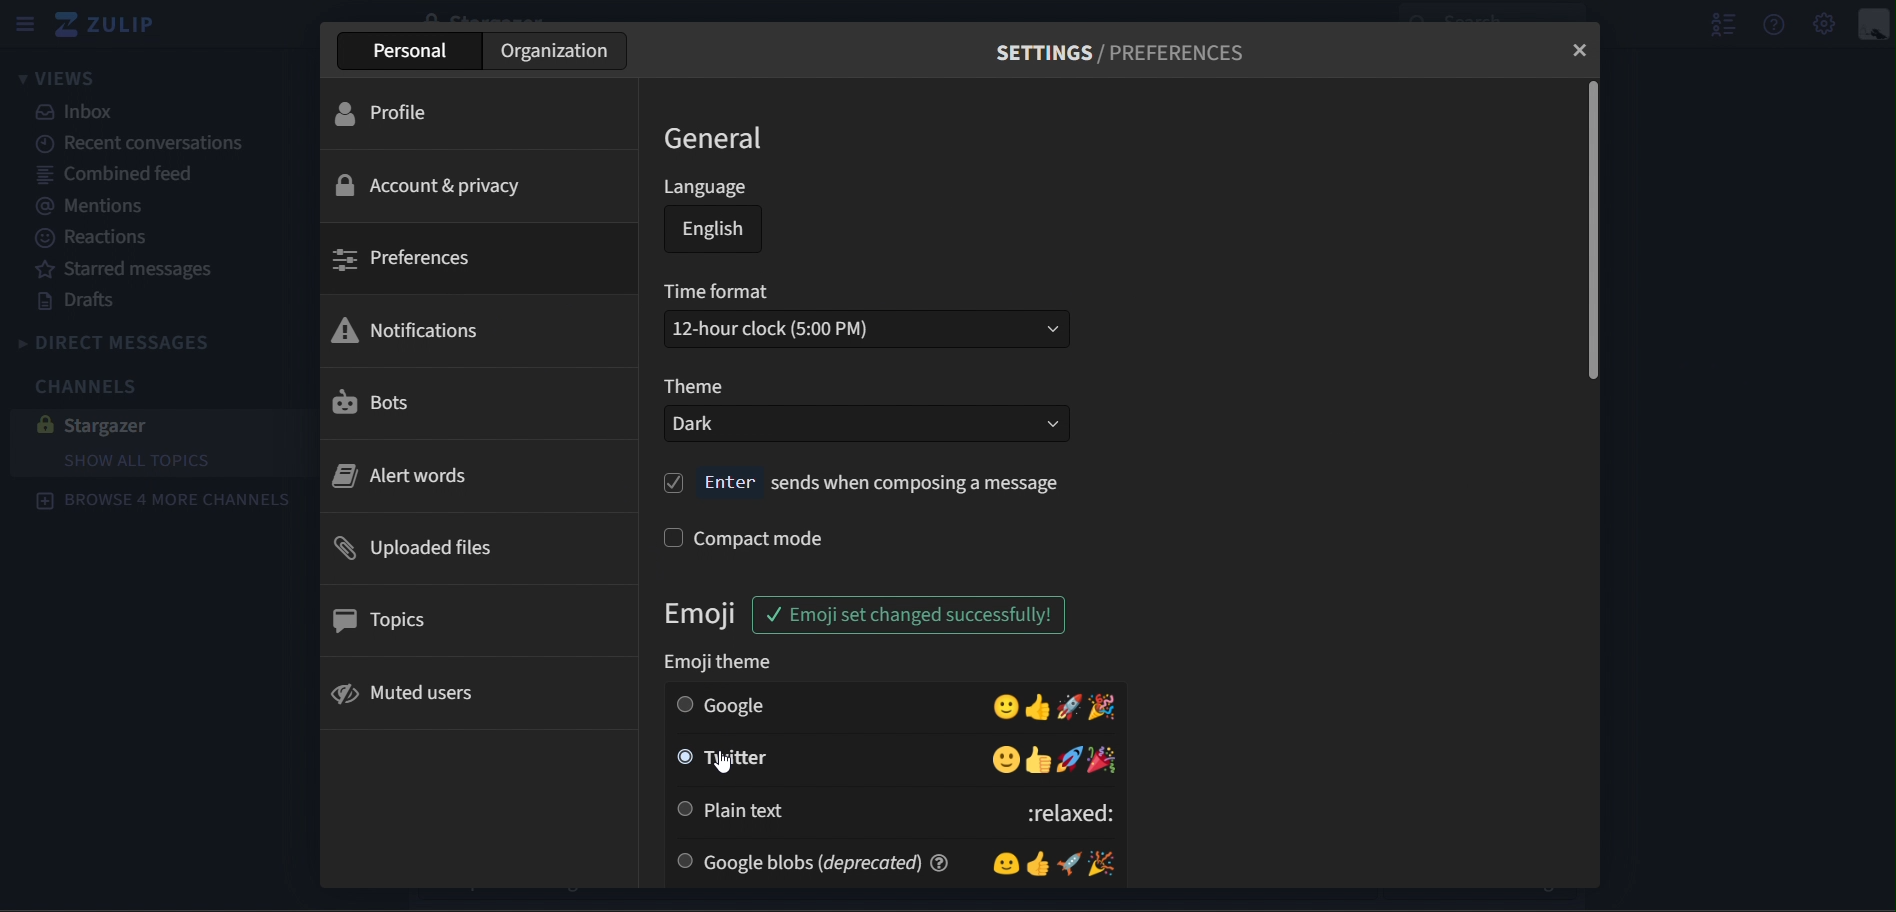 This screenshot has height=912, width=1896. What do you see at coordinates (58, 77) in the screenshot?
I see `views` at bounding box center [58, 77].